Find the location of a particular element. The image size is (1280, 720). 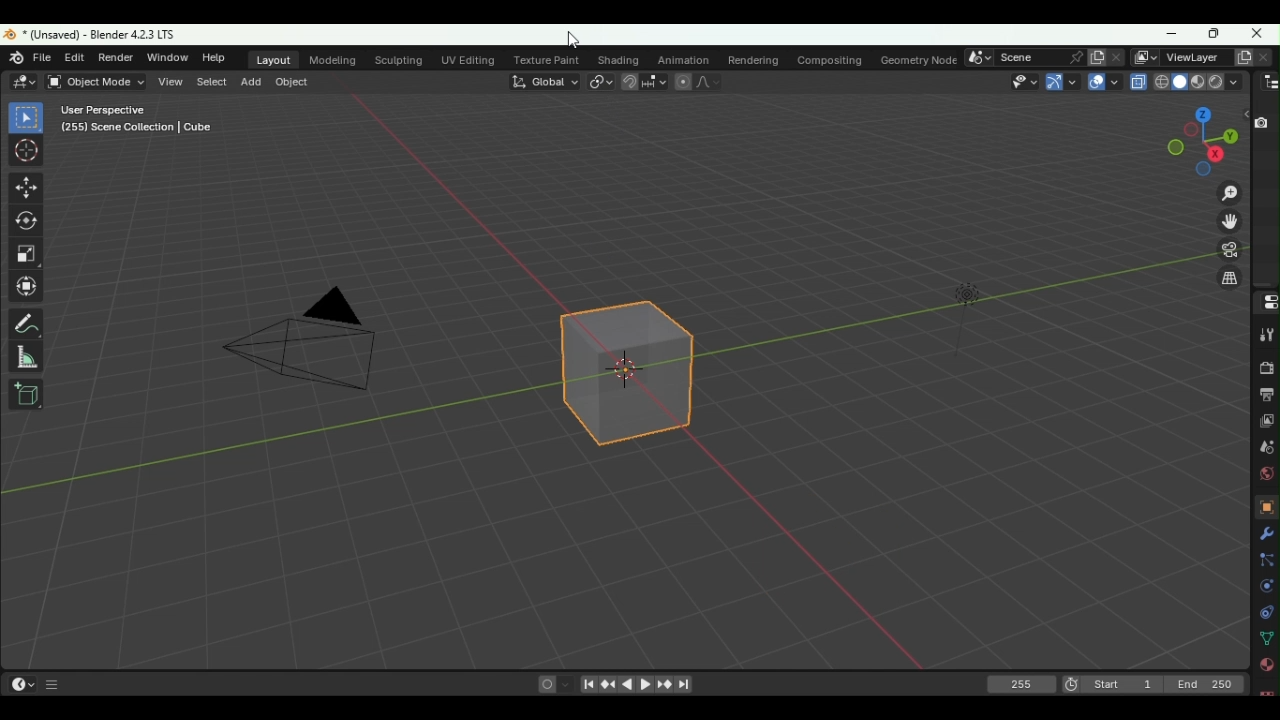

Window is located at coordinates (164, 57).